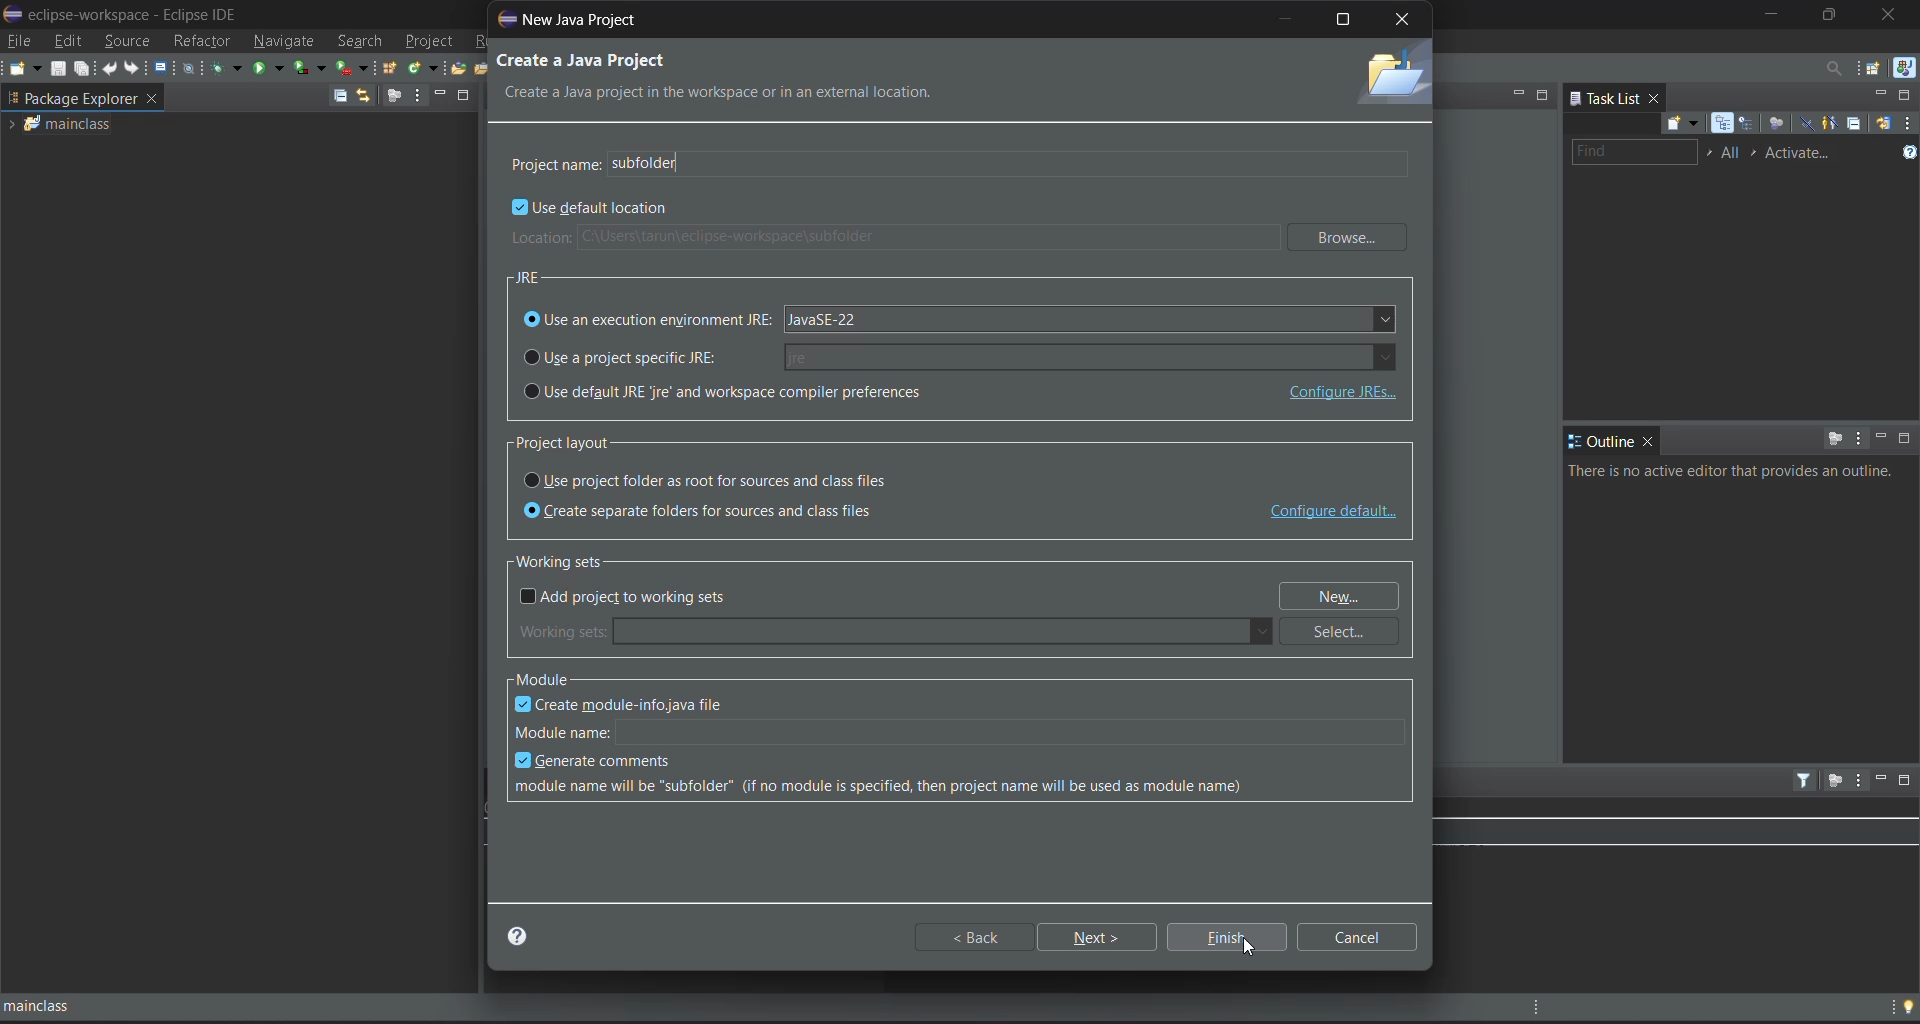  Describe the element at coordinates (891, 238) in the screenshot. I see `location` at that location.